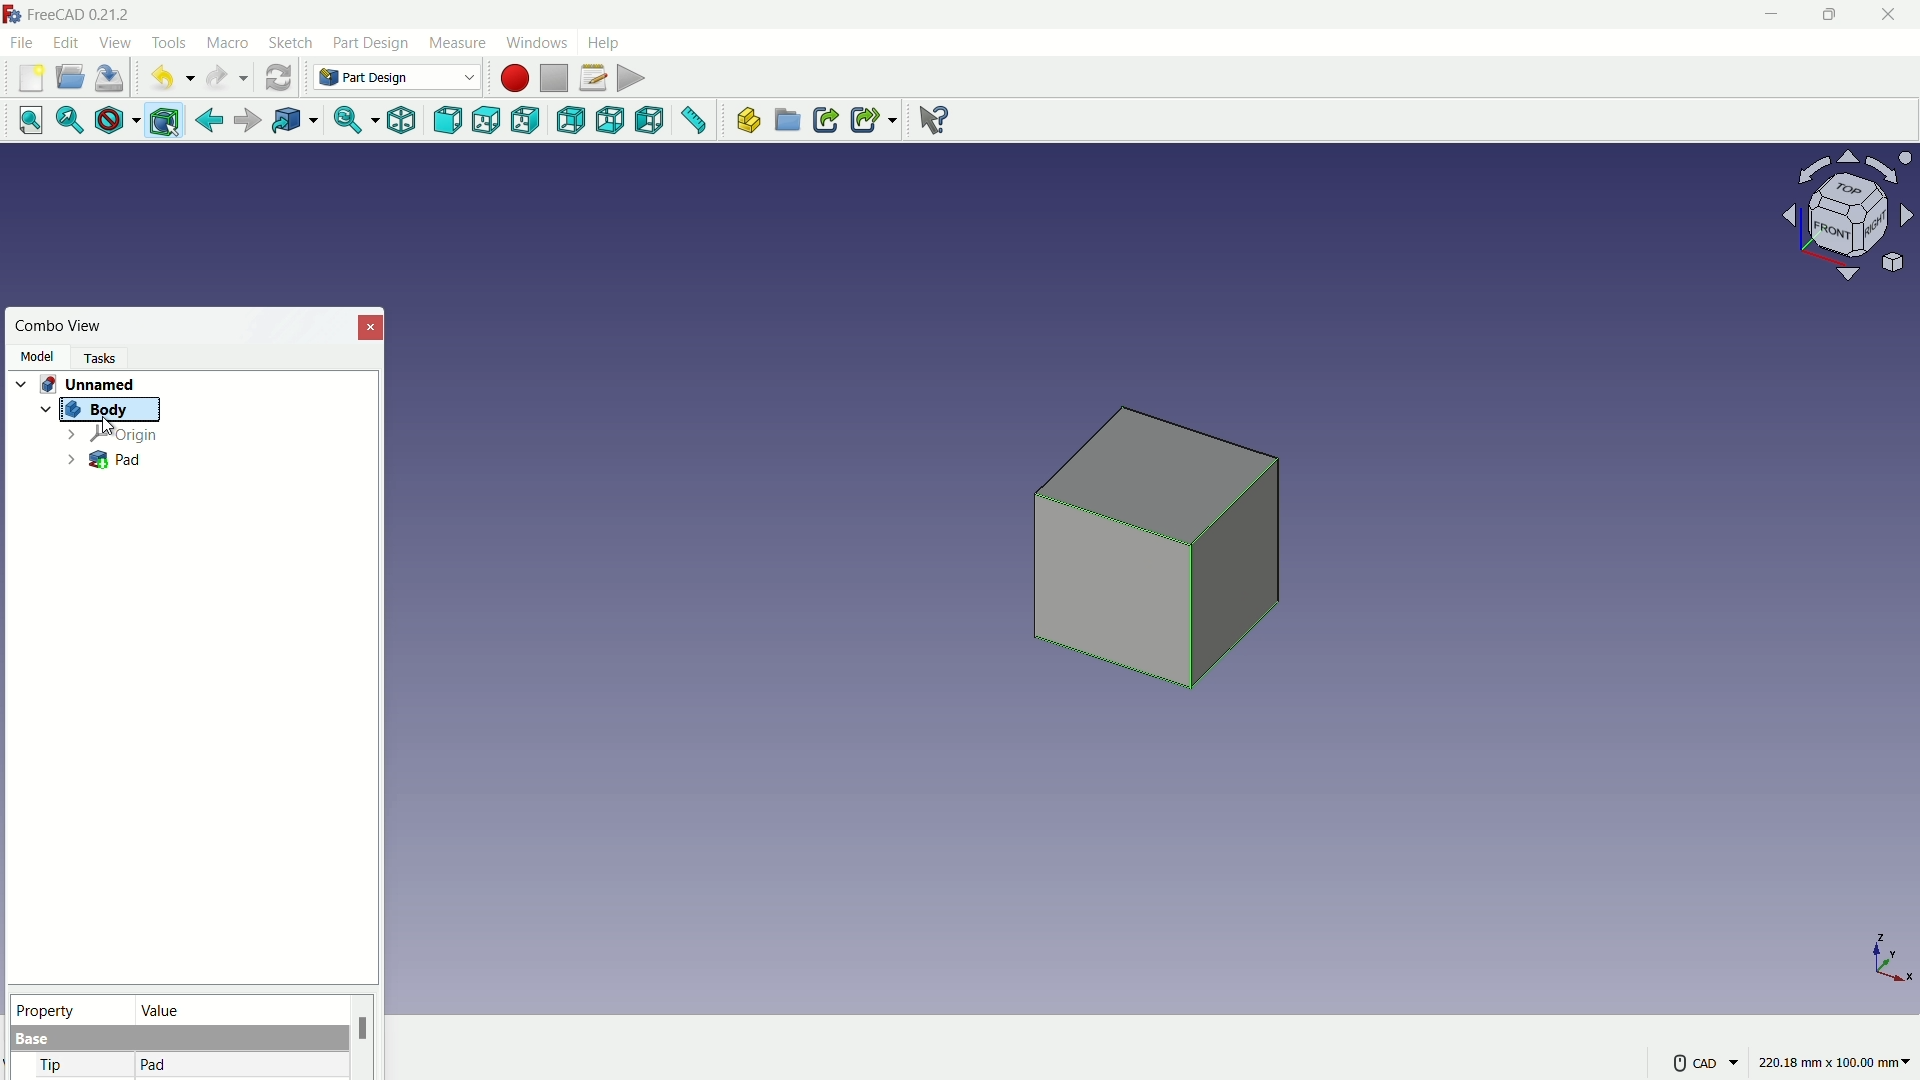 This screenshot has width=1920, height=1080. I want to click on fit selection, so click(65, 121).